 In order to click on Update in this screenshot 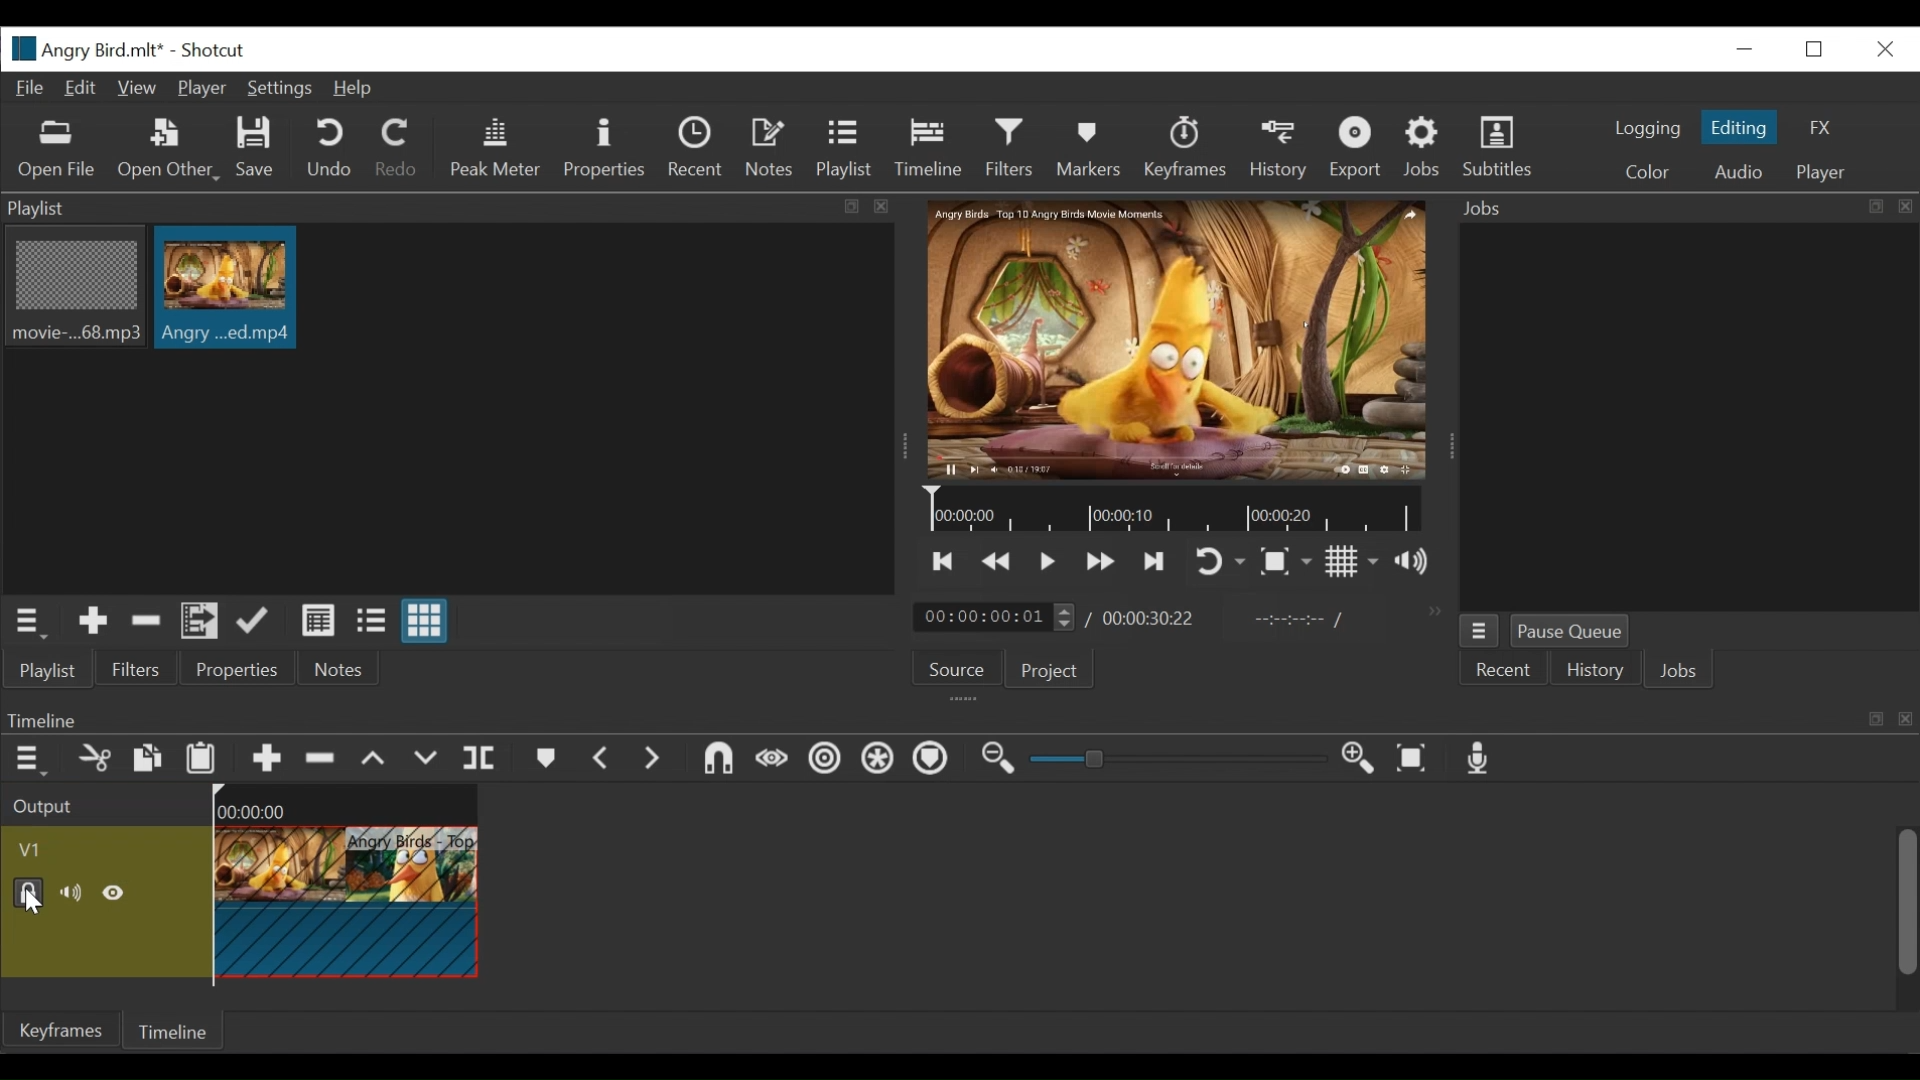, I will do `click(257, 622)`.